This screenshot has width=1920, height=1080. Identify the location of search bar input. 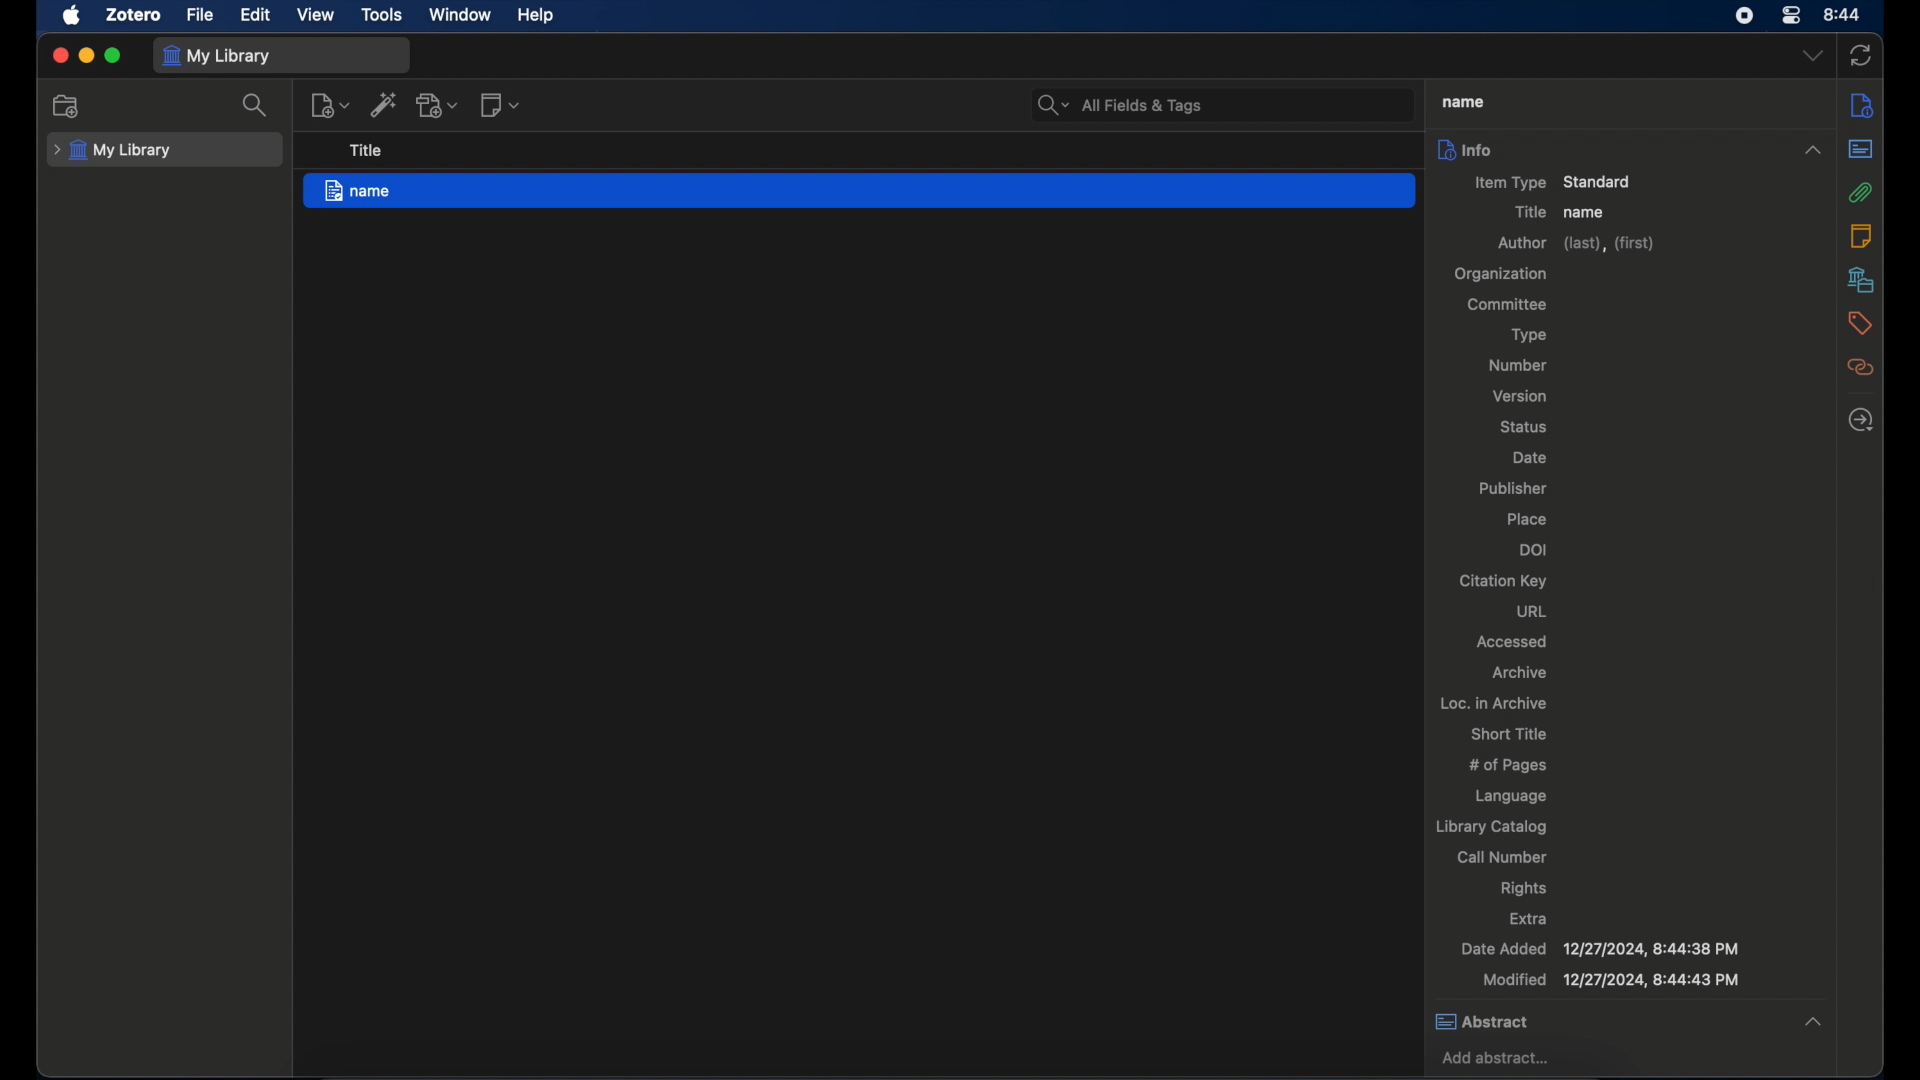
(1247, 104).